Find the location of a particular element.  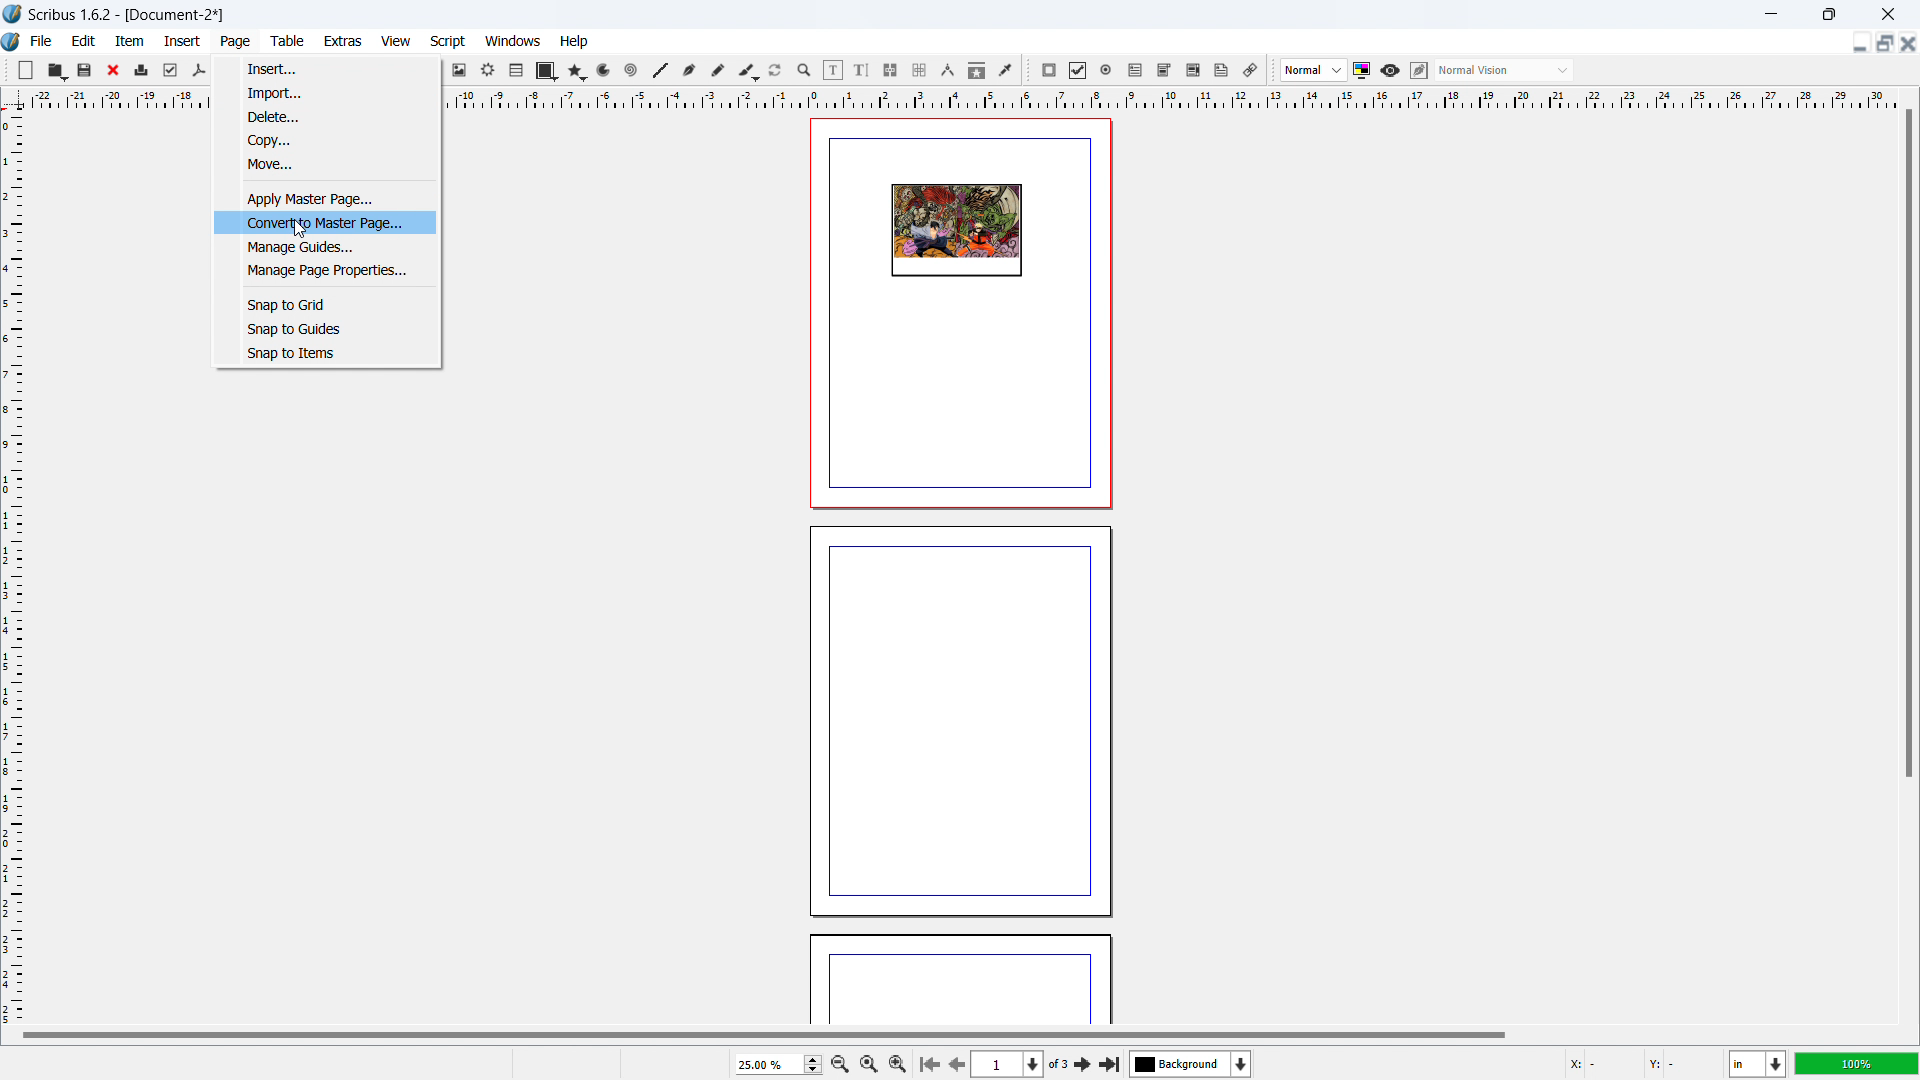

logo is located at coordinates (12, 43).